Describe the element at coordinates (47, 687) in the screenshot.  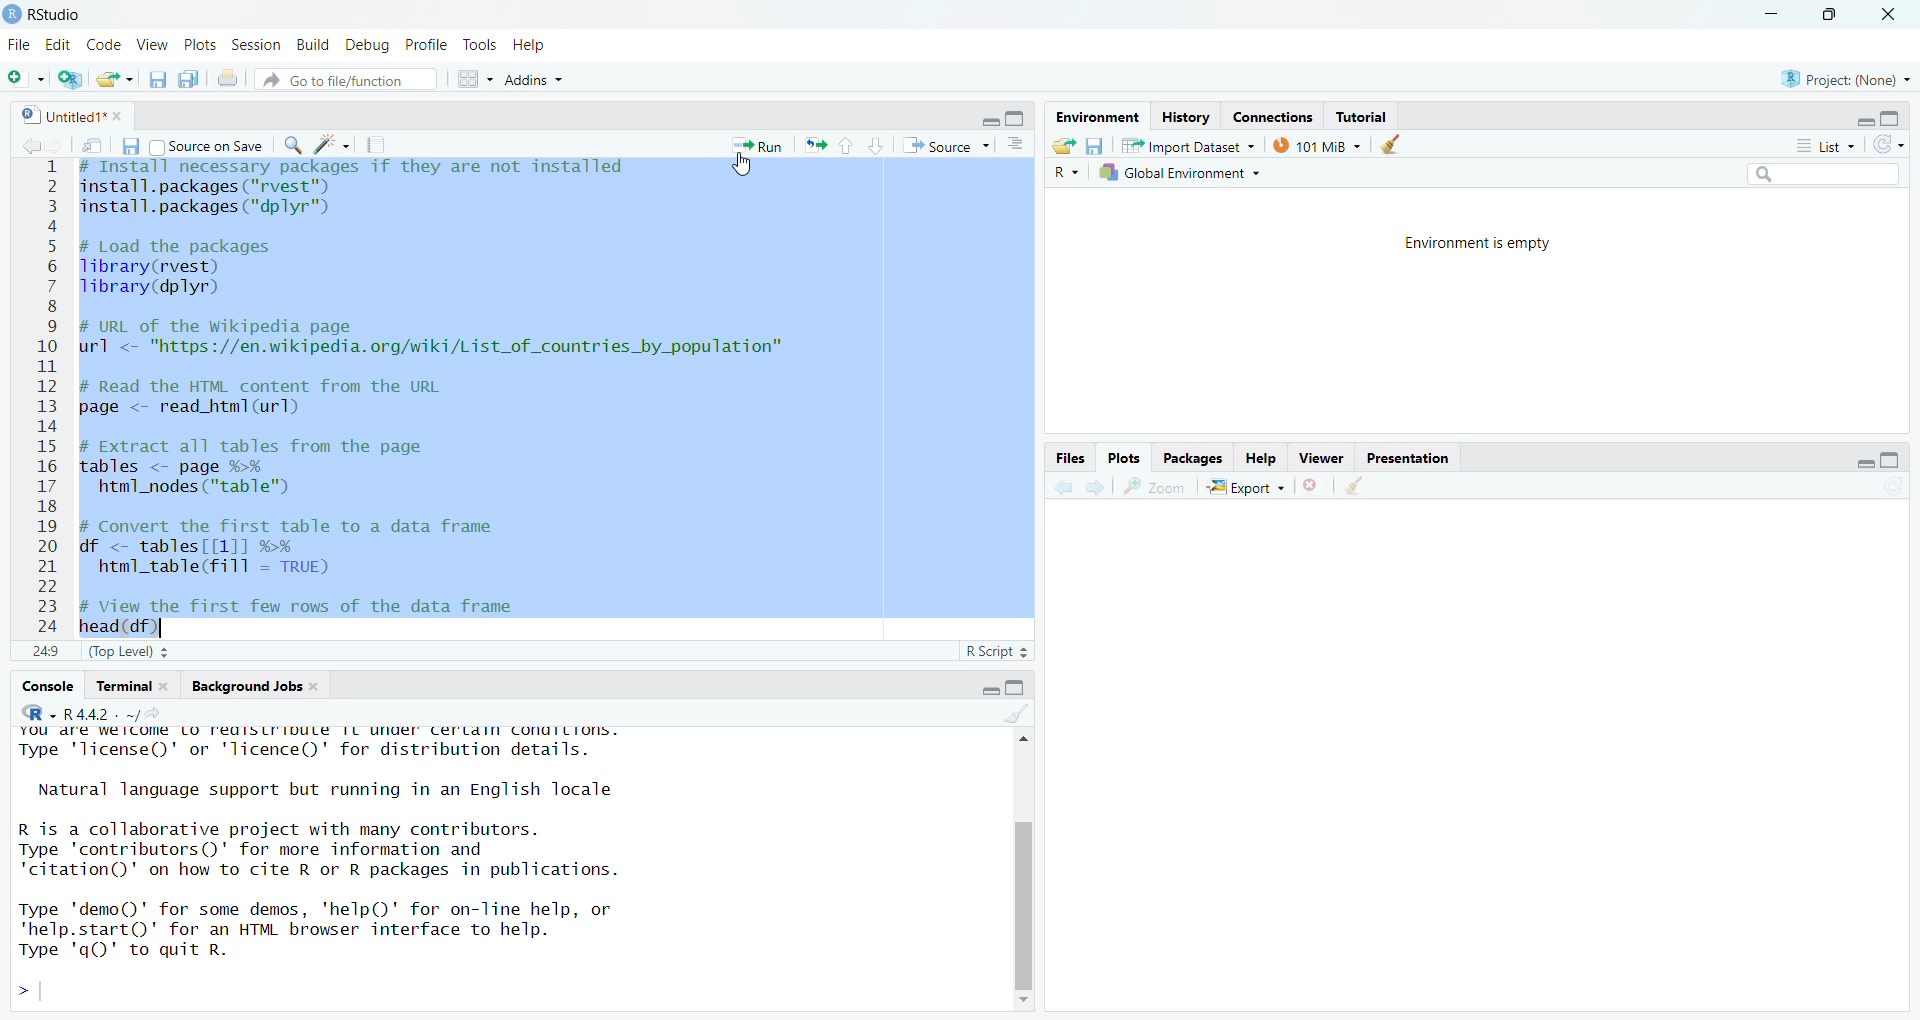
I see `Console` at that location.